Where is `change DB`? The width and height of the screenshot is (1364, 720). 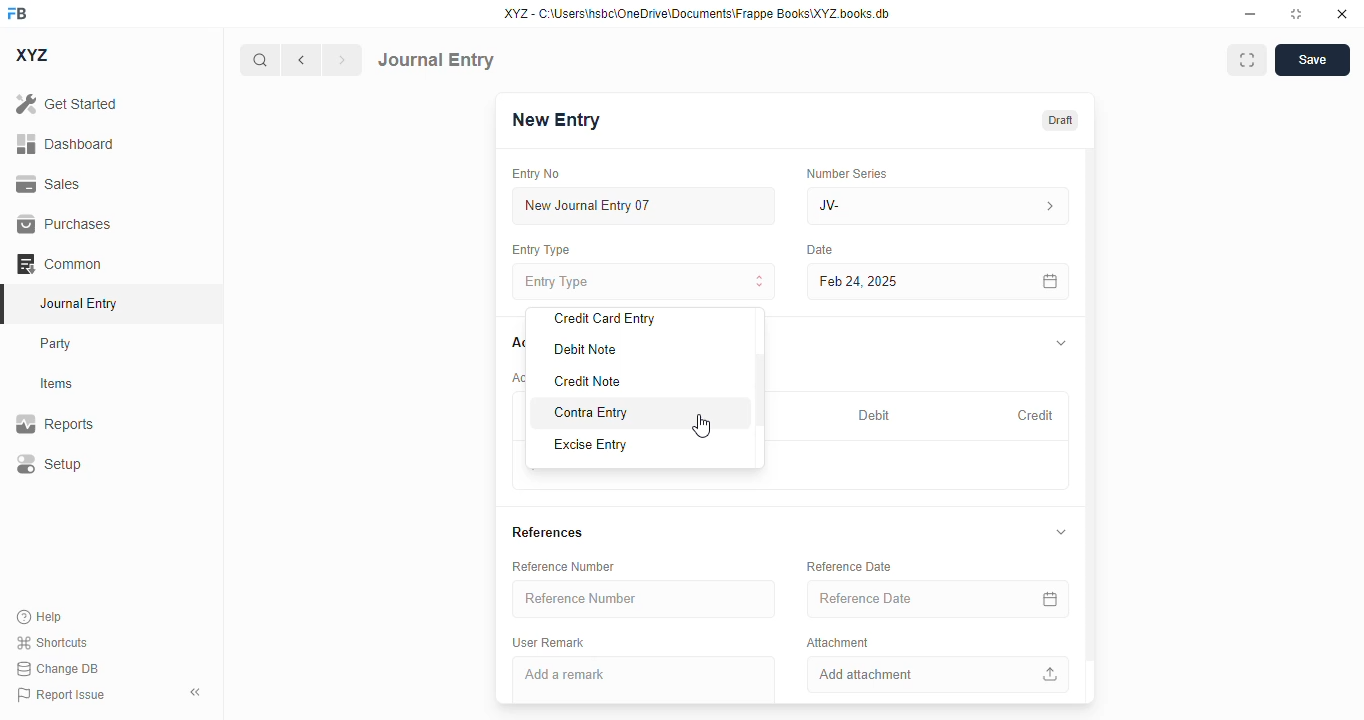
change DB is located at coordinates (57, 668).